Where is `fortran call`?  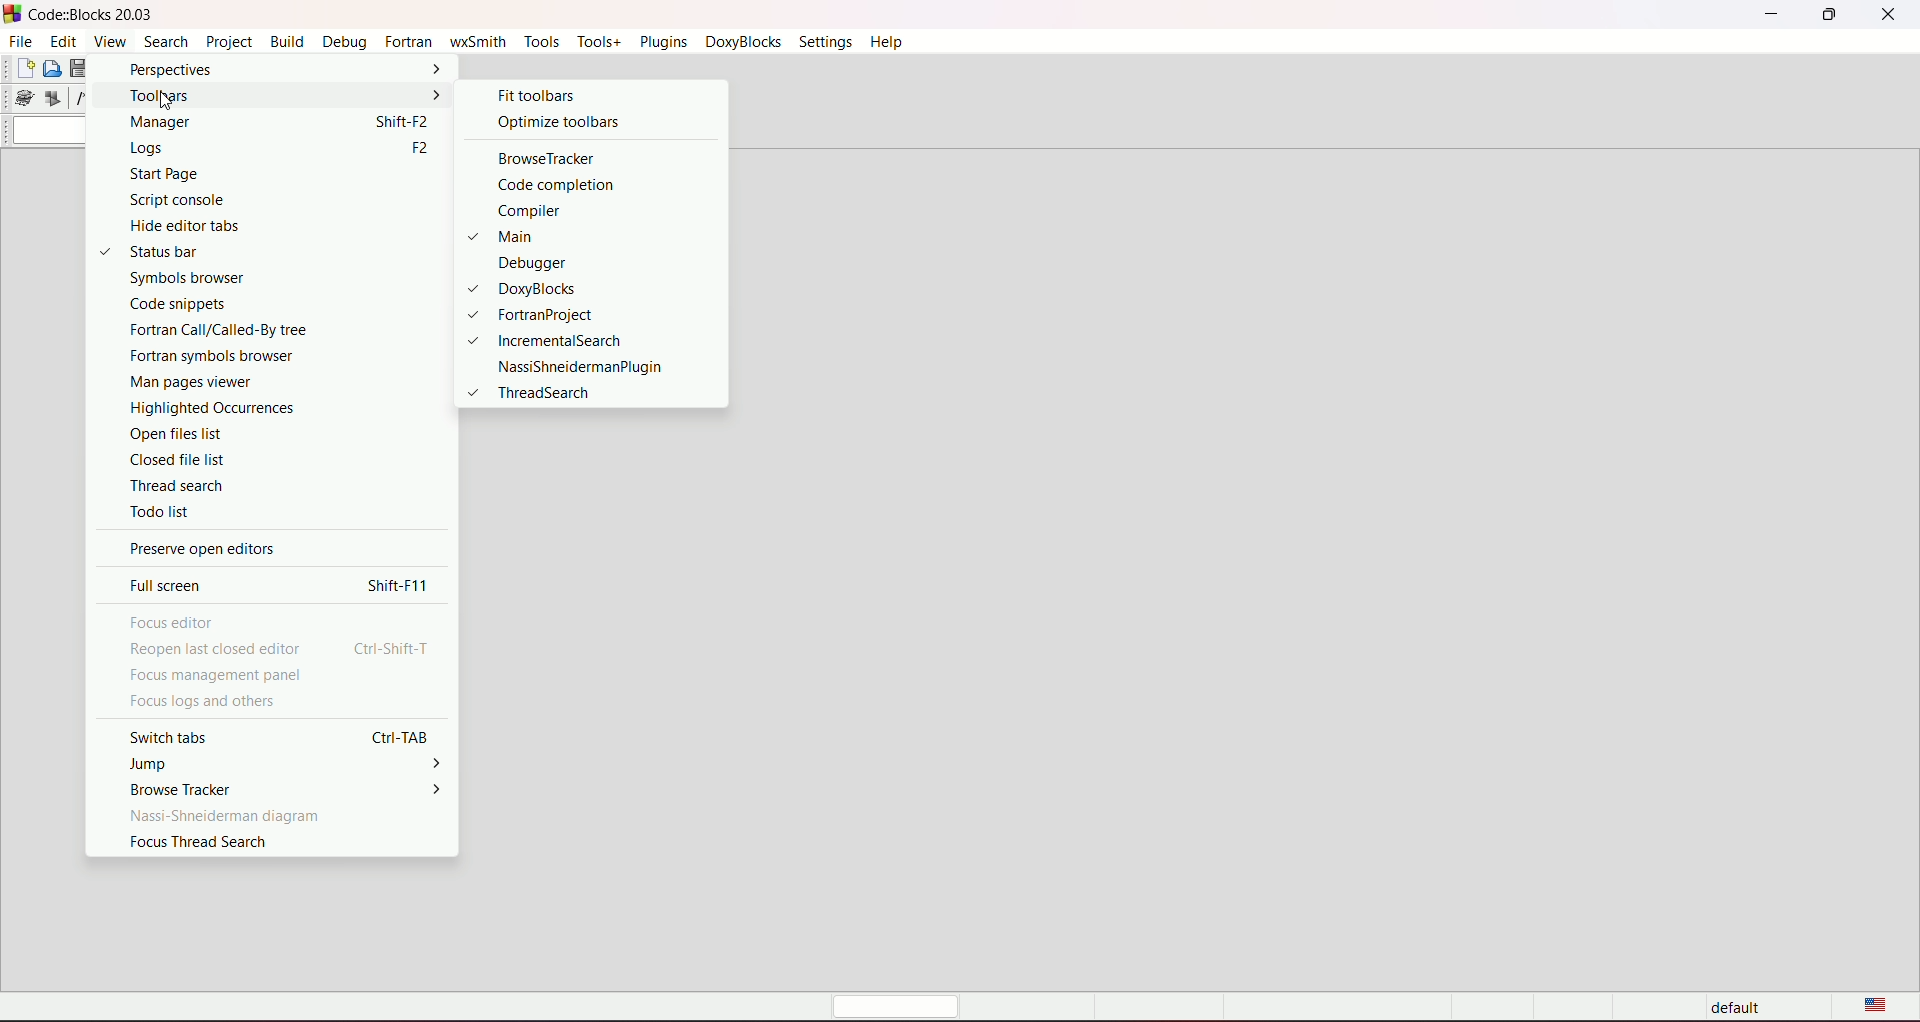
fortran call is located at coordinates (255, 329).